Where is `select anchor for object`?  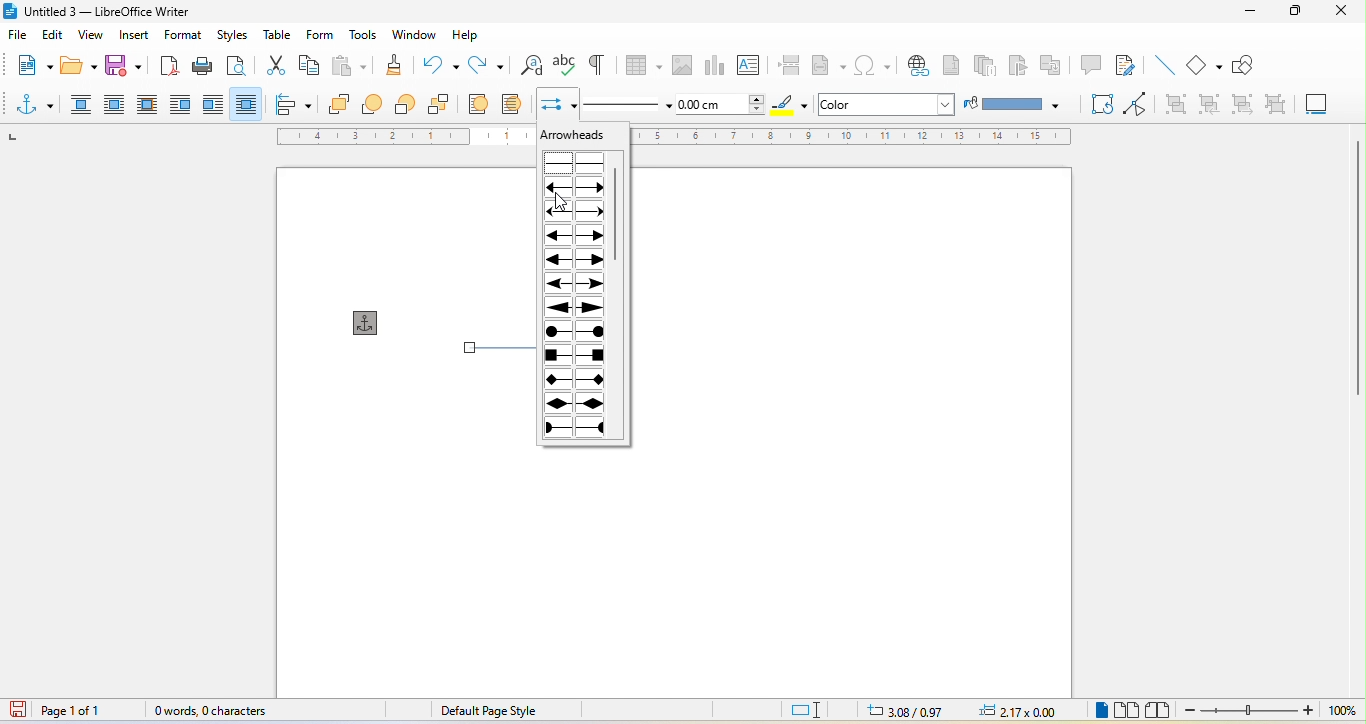 select anchor for object is located at coordinates (37, 103).